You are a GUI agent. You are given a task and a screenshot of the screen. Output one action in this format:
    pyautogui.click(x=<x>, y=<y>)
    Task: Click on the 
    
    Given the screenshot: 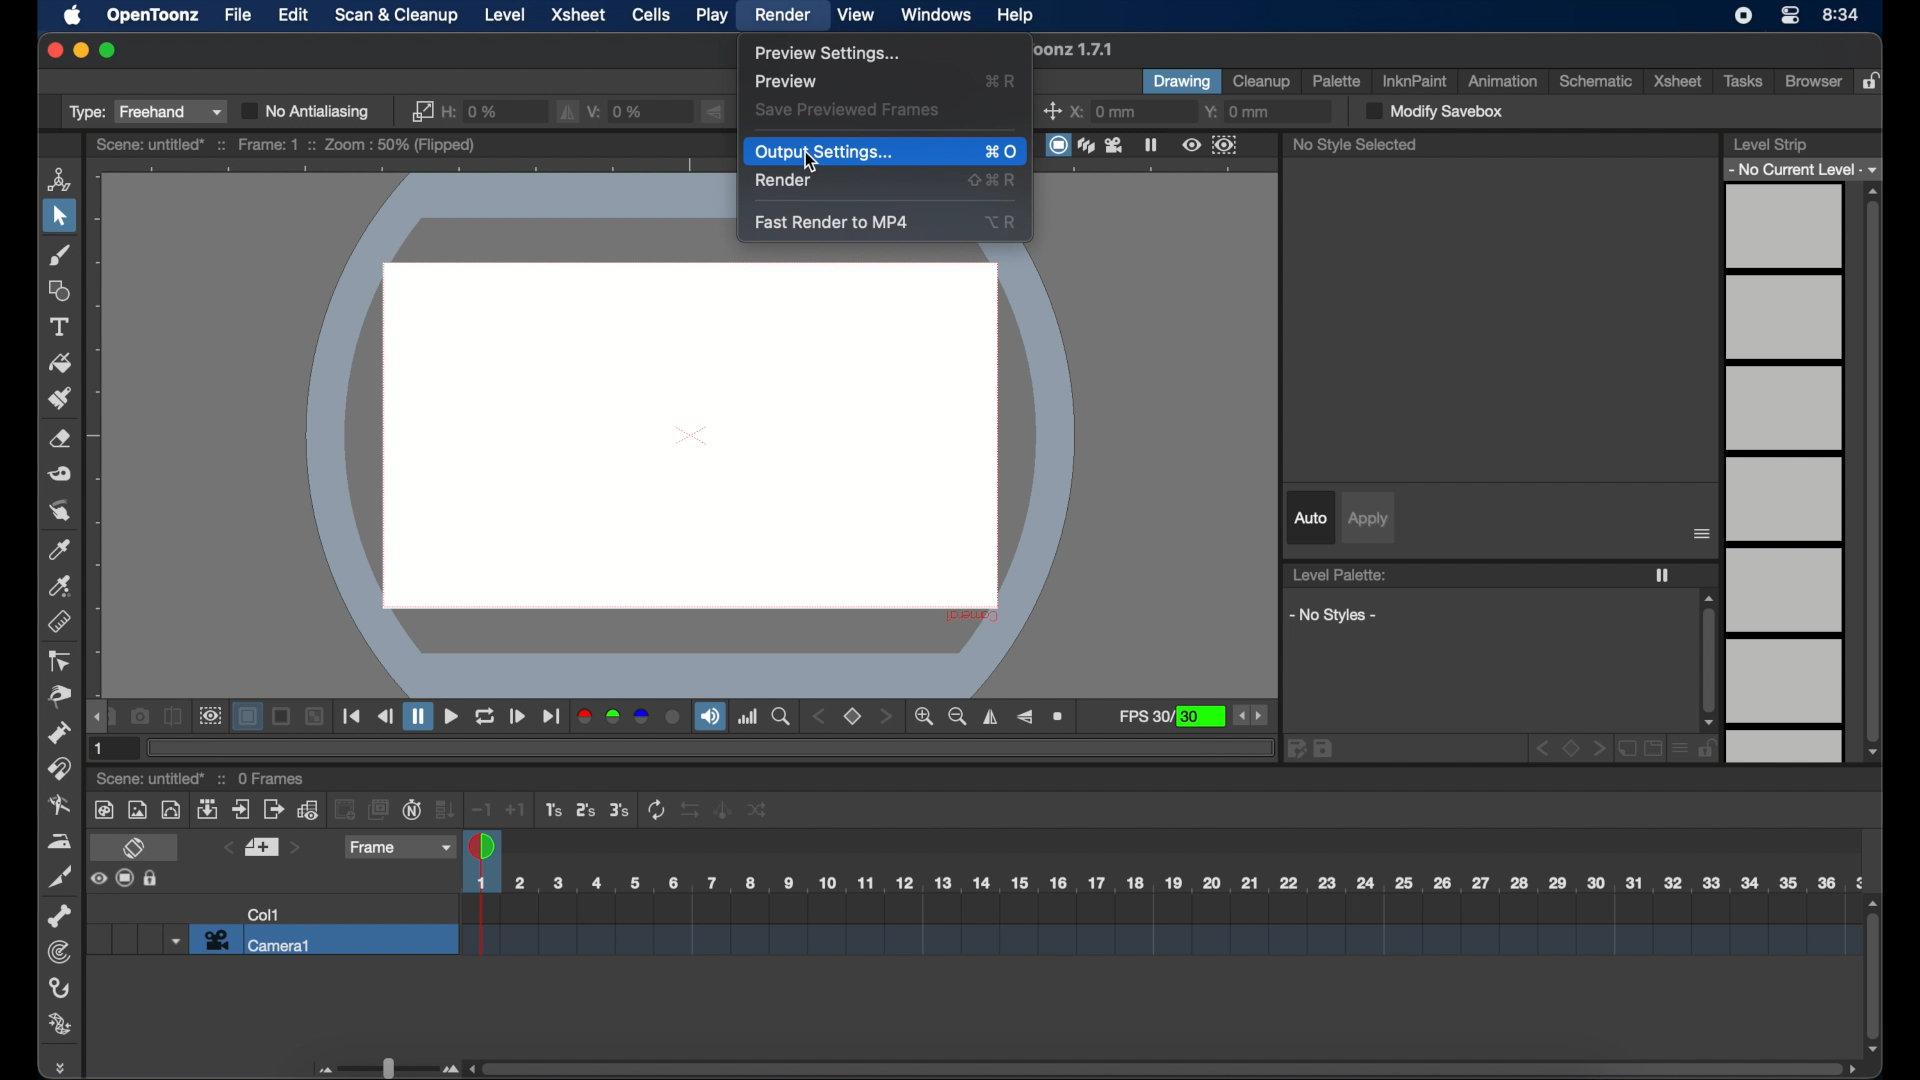 What is the action you would take?
    pyautogui.click(x=445, y=811)
    